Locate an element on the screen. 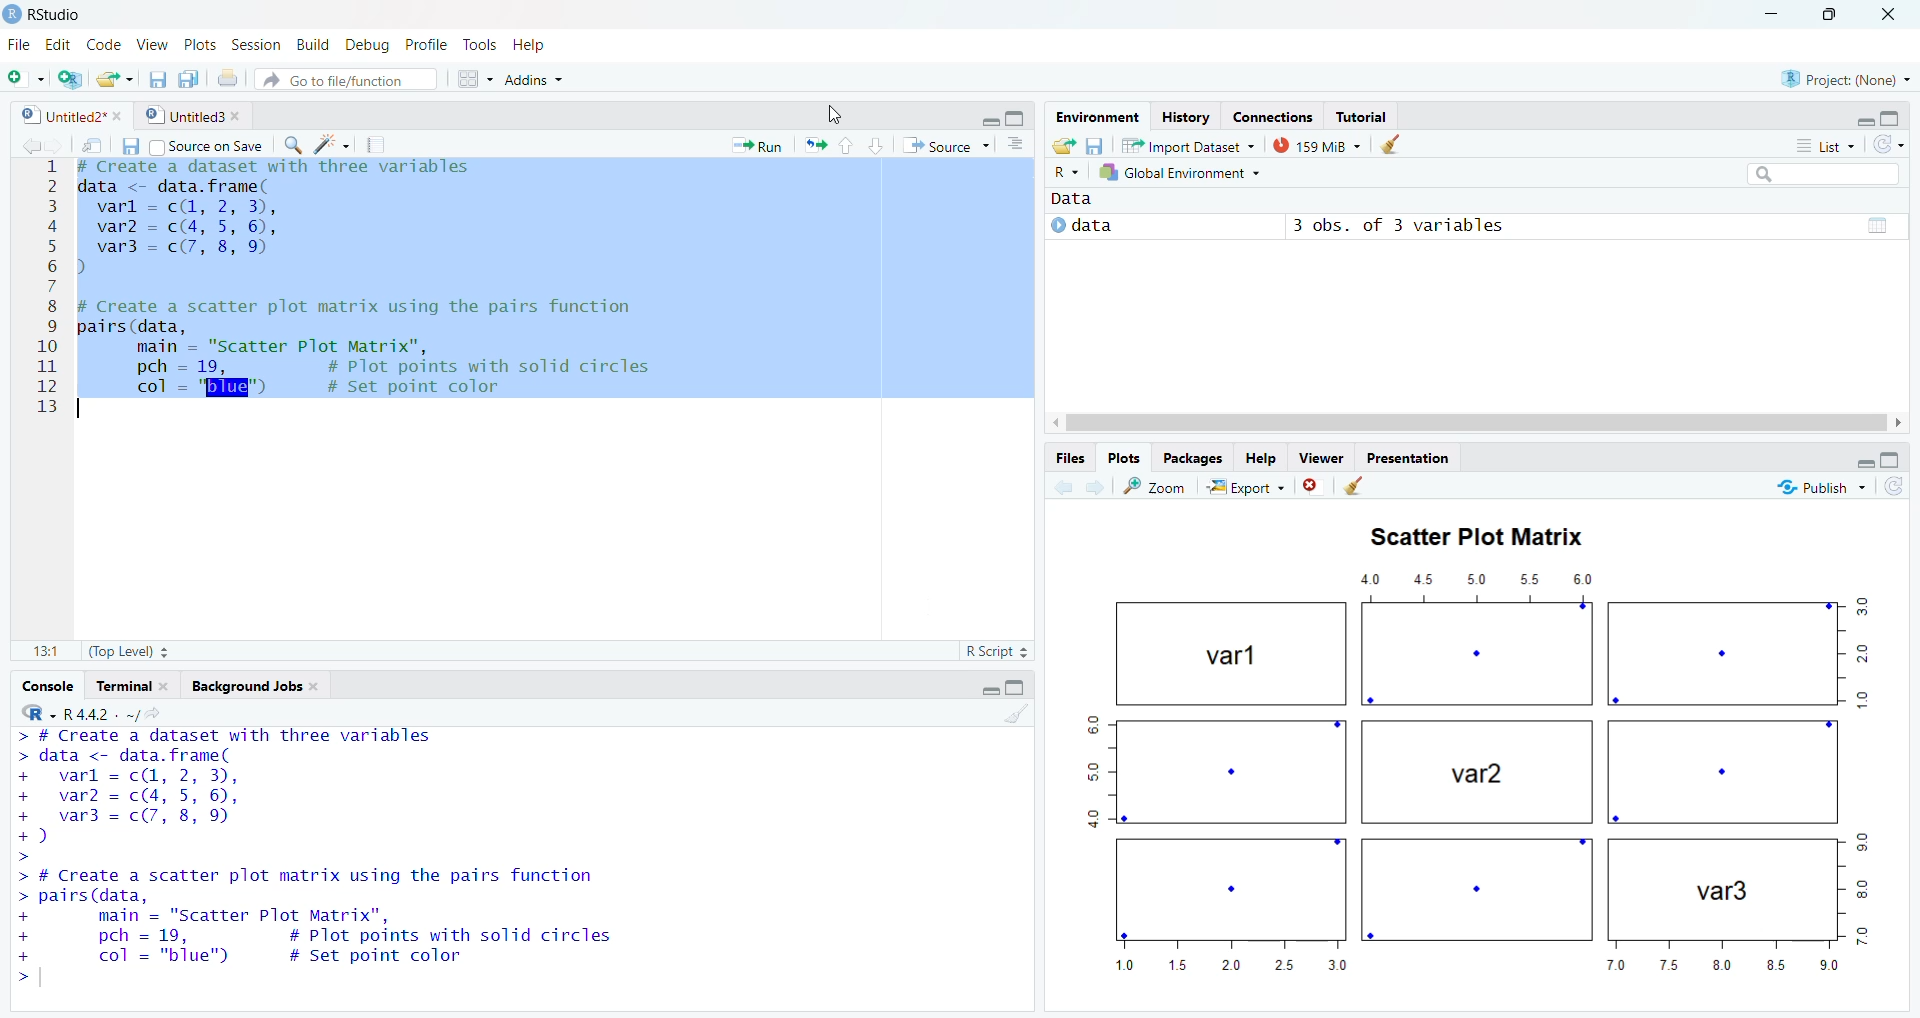 This screenshot has width=1920, height=1018. mINIMIZE MAXIMIZE BUTTON is located at coordinates (1005, 689).